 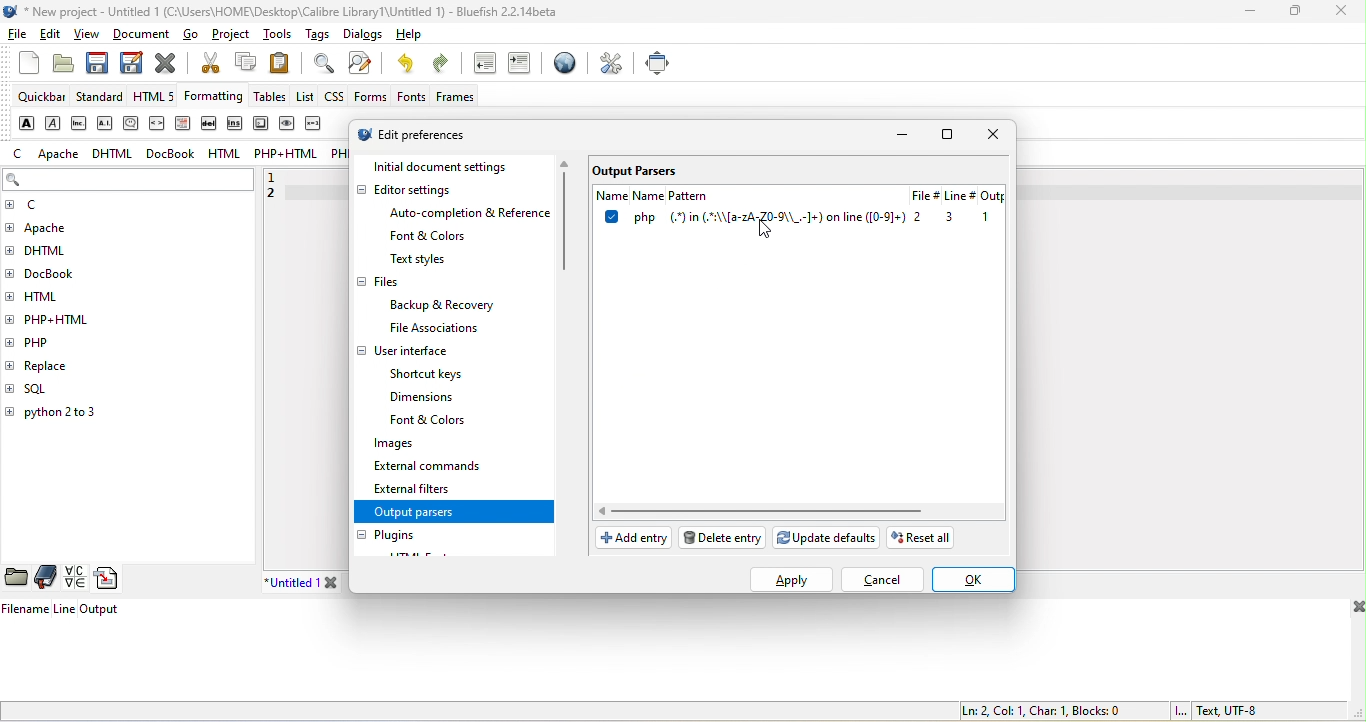 I want to click on file, so click(x=18, y=35).